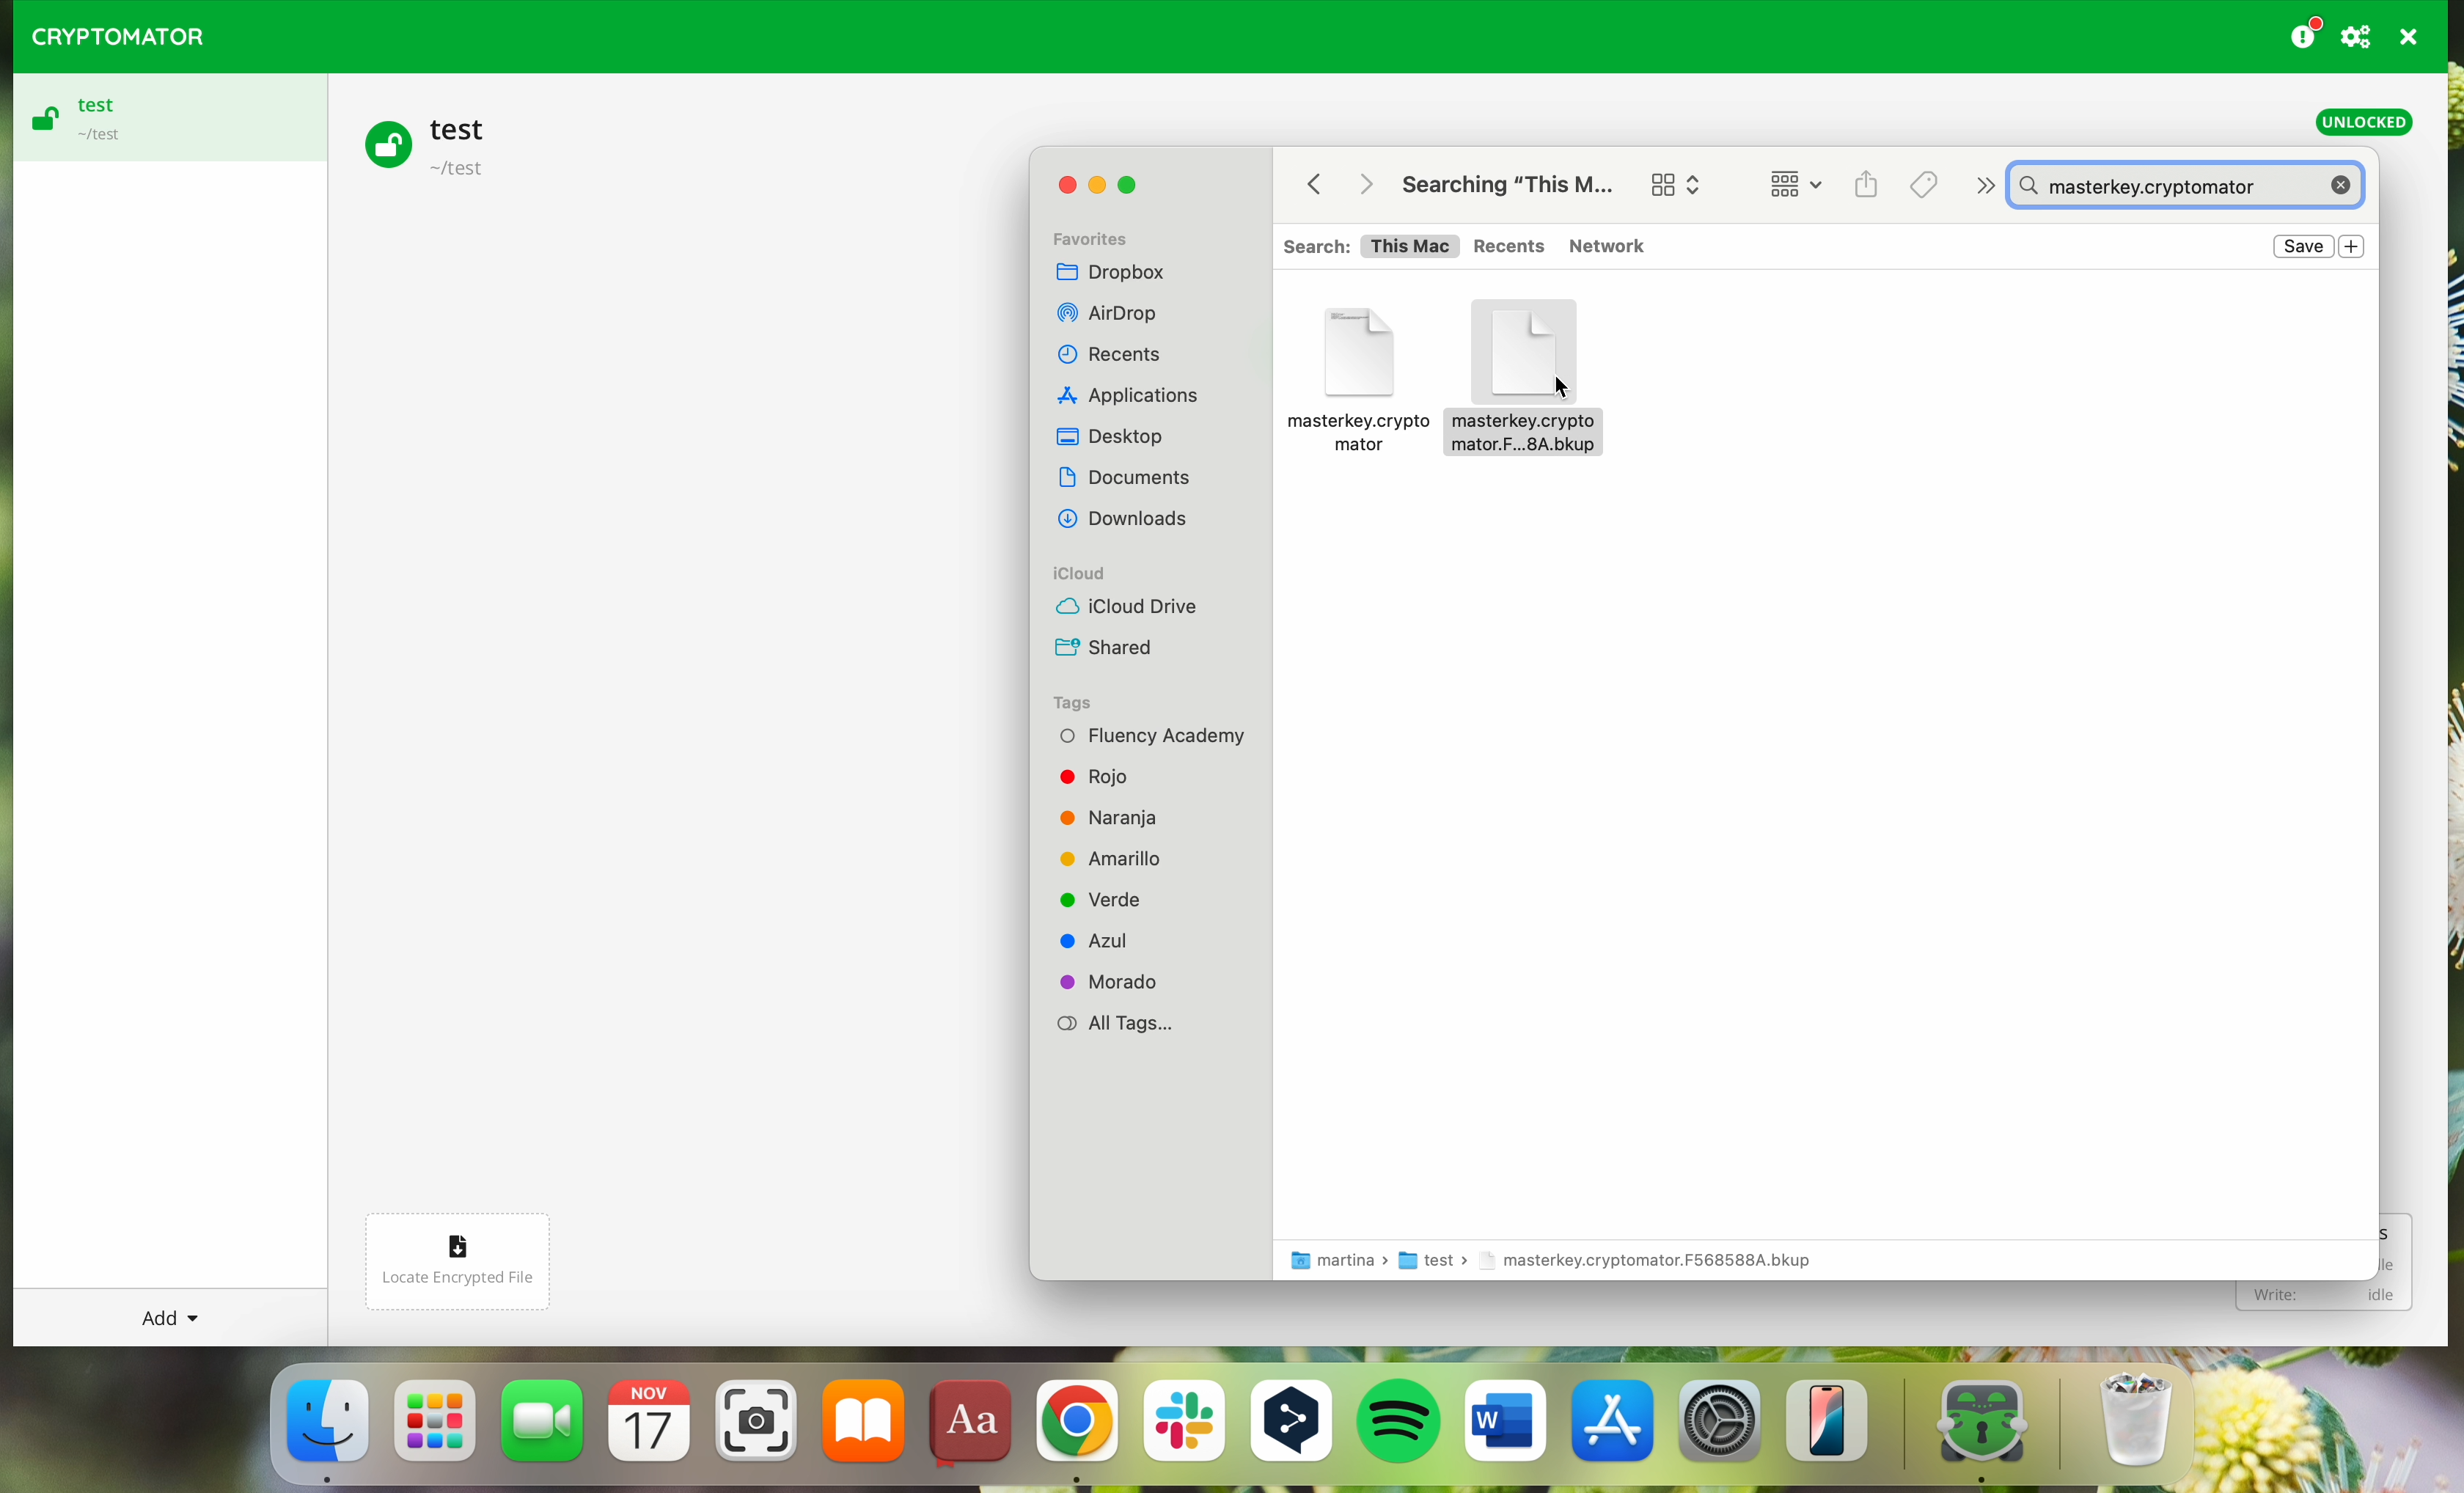 The height and width of the screenshot is (1493, 2464). I want to click on calendar, so click(650, 1429).